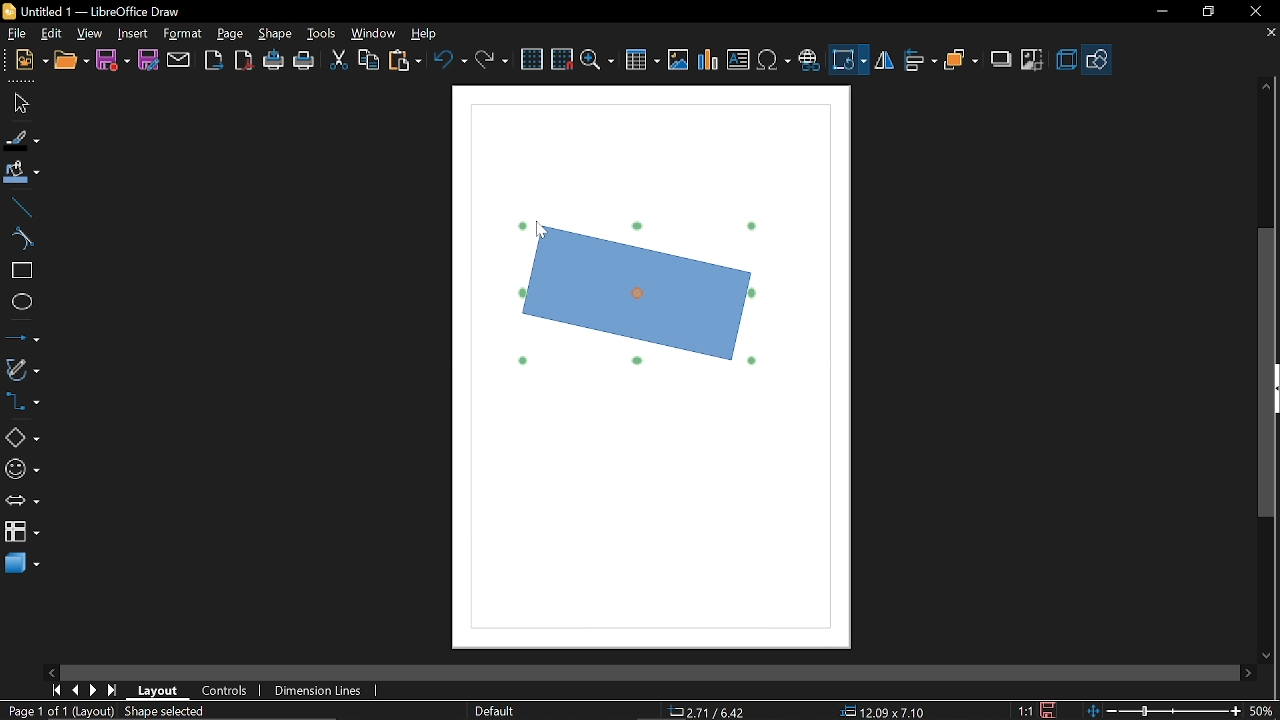  What do you see at coordinates (1066, 60) in the screenshot?
I see `3d effect` at bounding box center [1066, 60].